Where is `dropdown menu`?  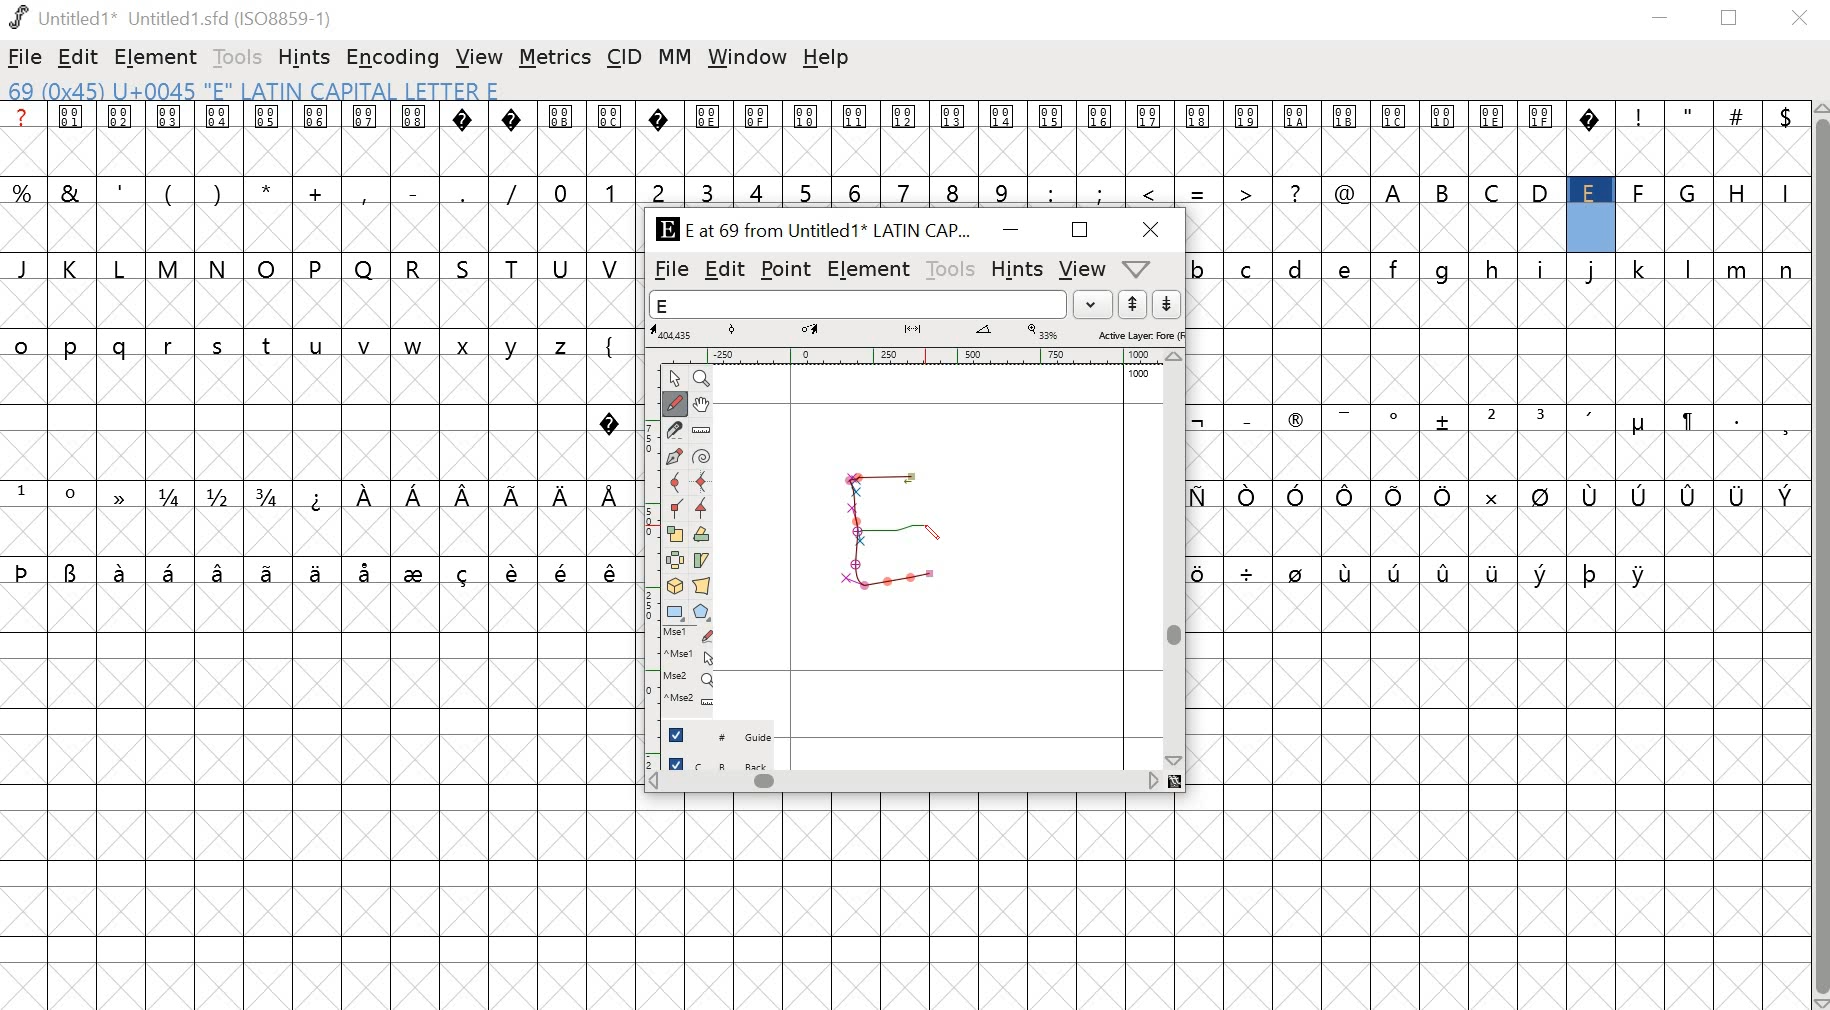 dropdown menu is located at coordinates (1145, 268).